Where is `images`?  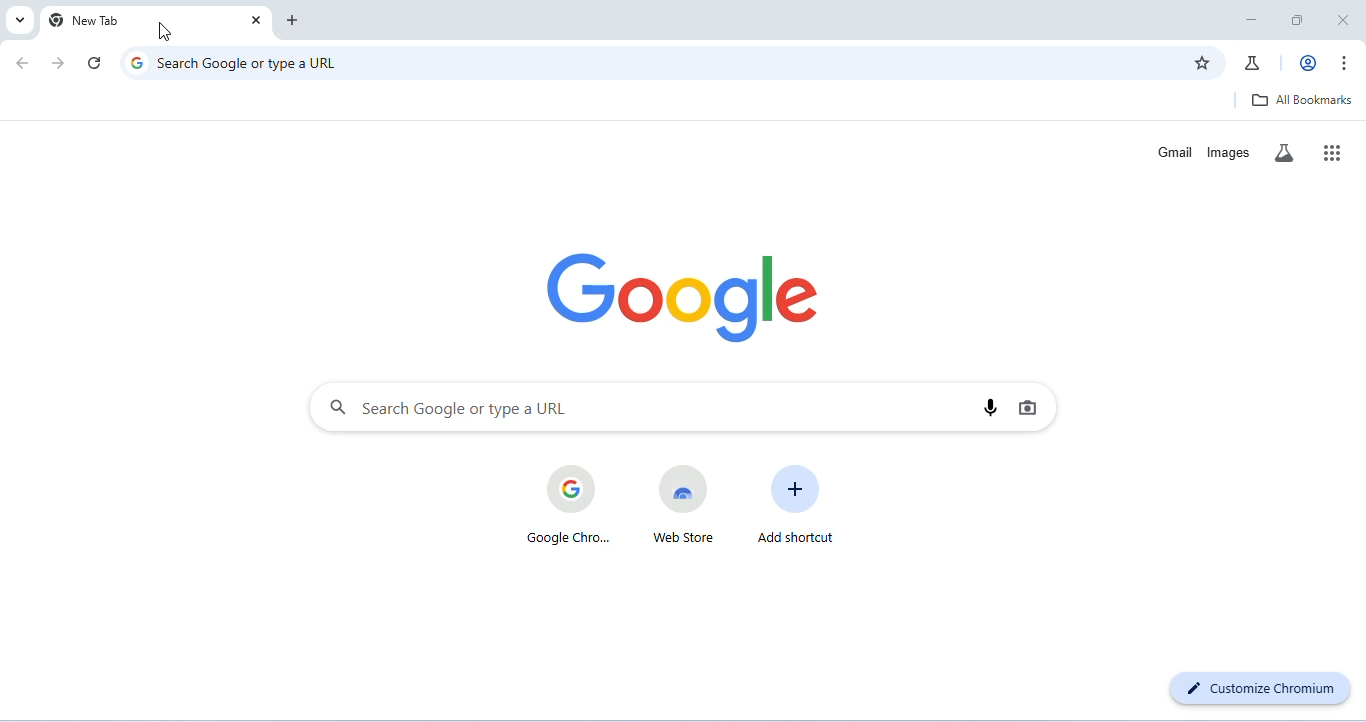 images is located at coordinates (1228, 151).